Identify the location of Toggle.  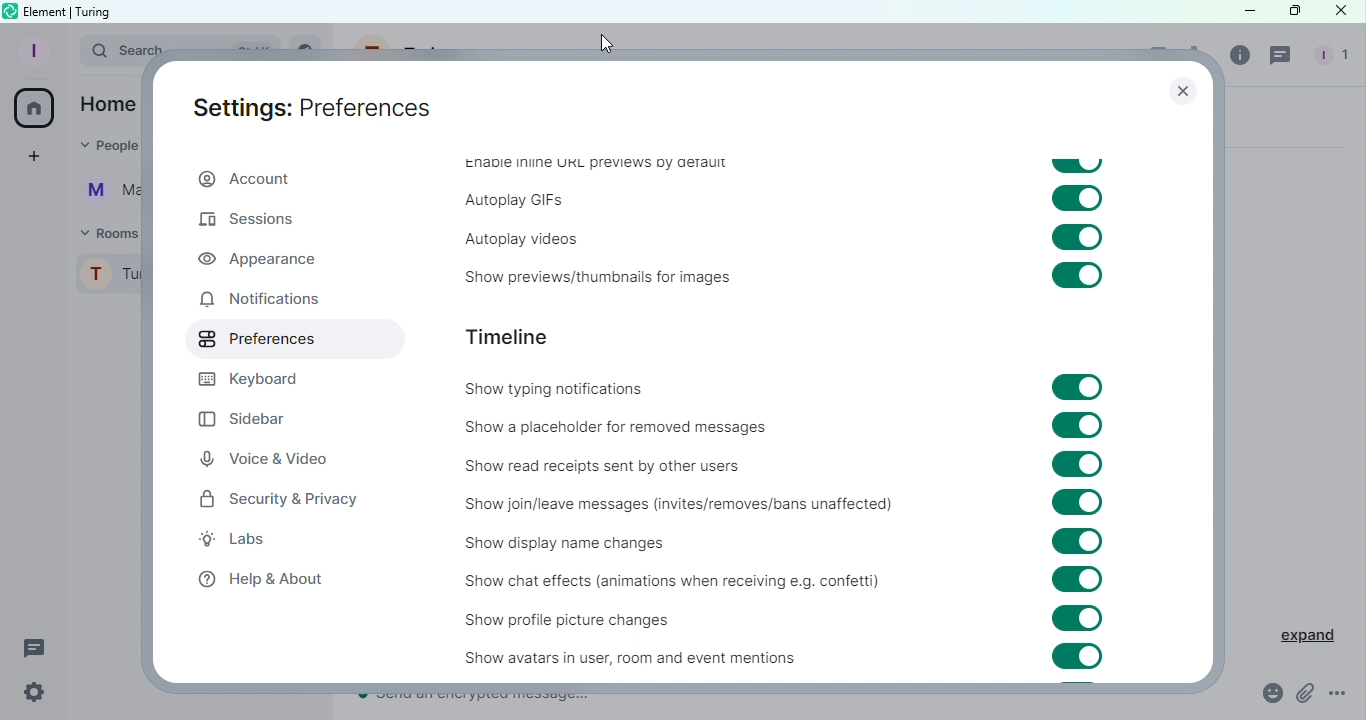
(1080, 463).